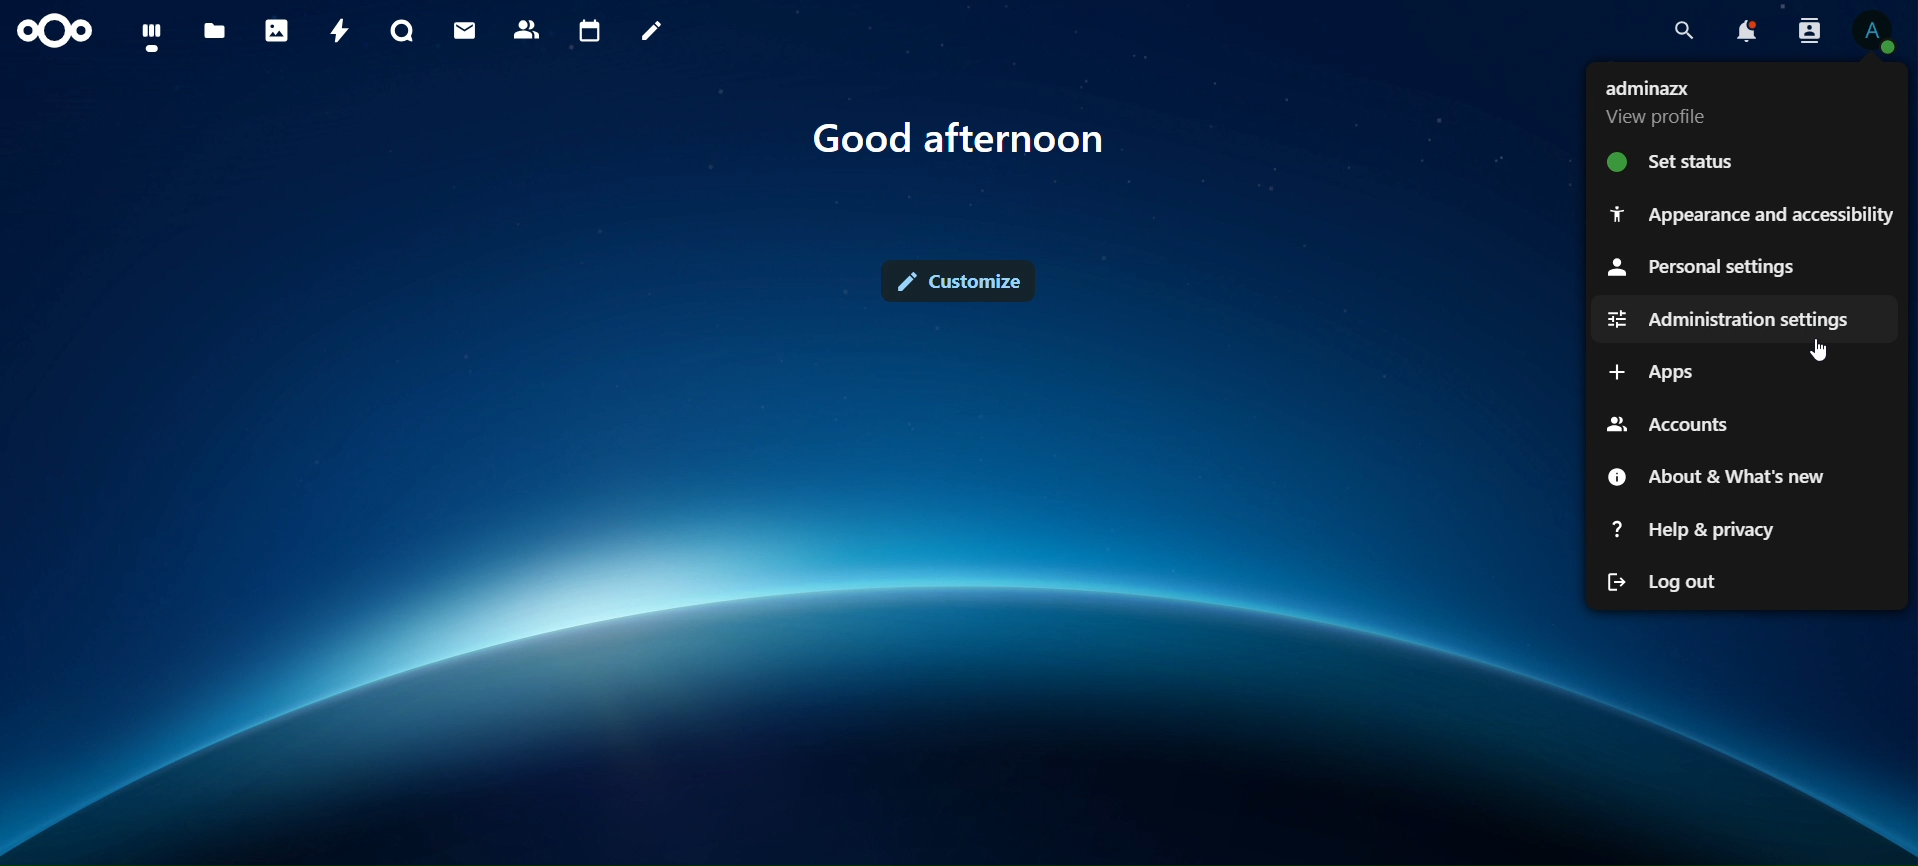  What do you see at coordinates (276, 33) in the screenshot?
I see `photos` at bounding box center [276, 33].